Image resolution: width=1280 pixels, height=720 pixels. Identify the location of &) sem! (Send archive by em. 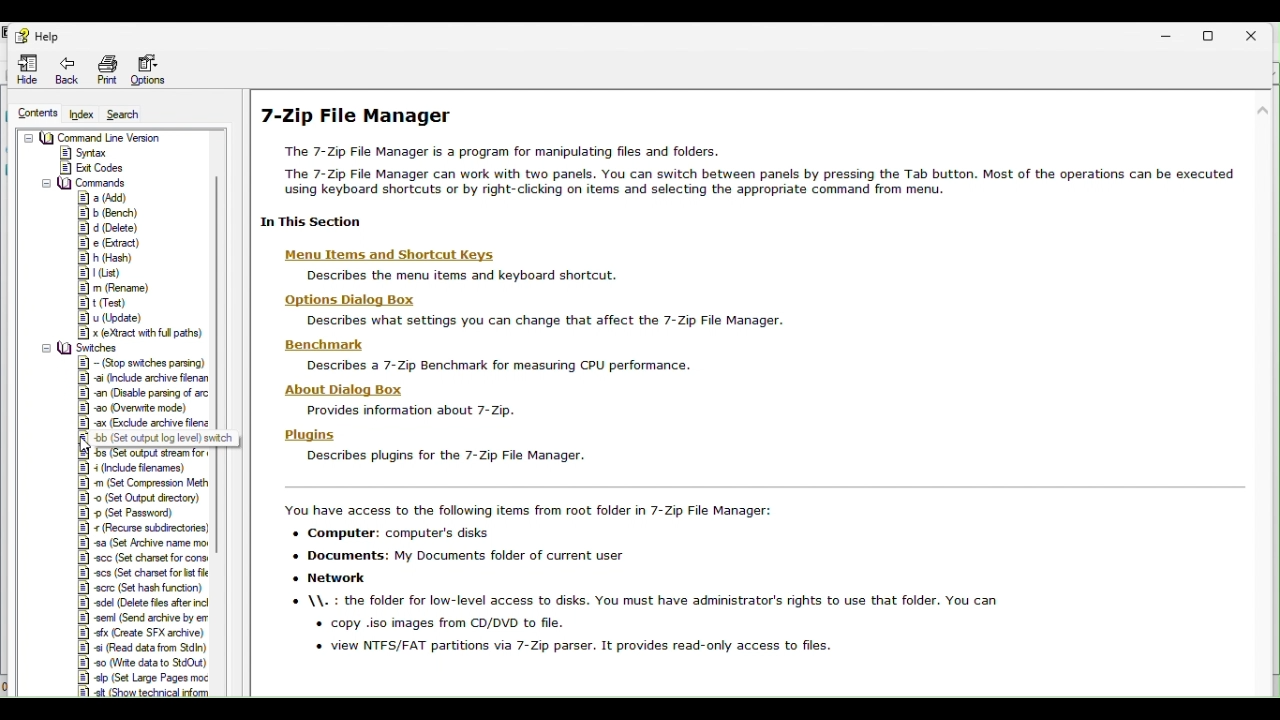
(145, 619).